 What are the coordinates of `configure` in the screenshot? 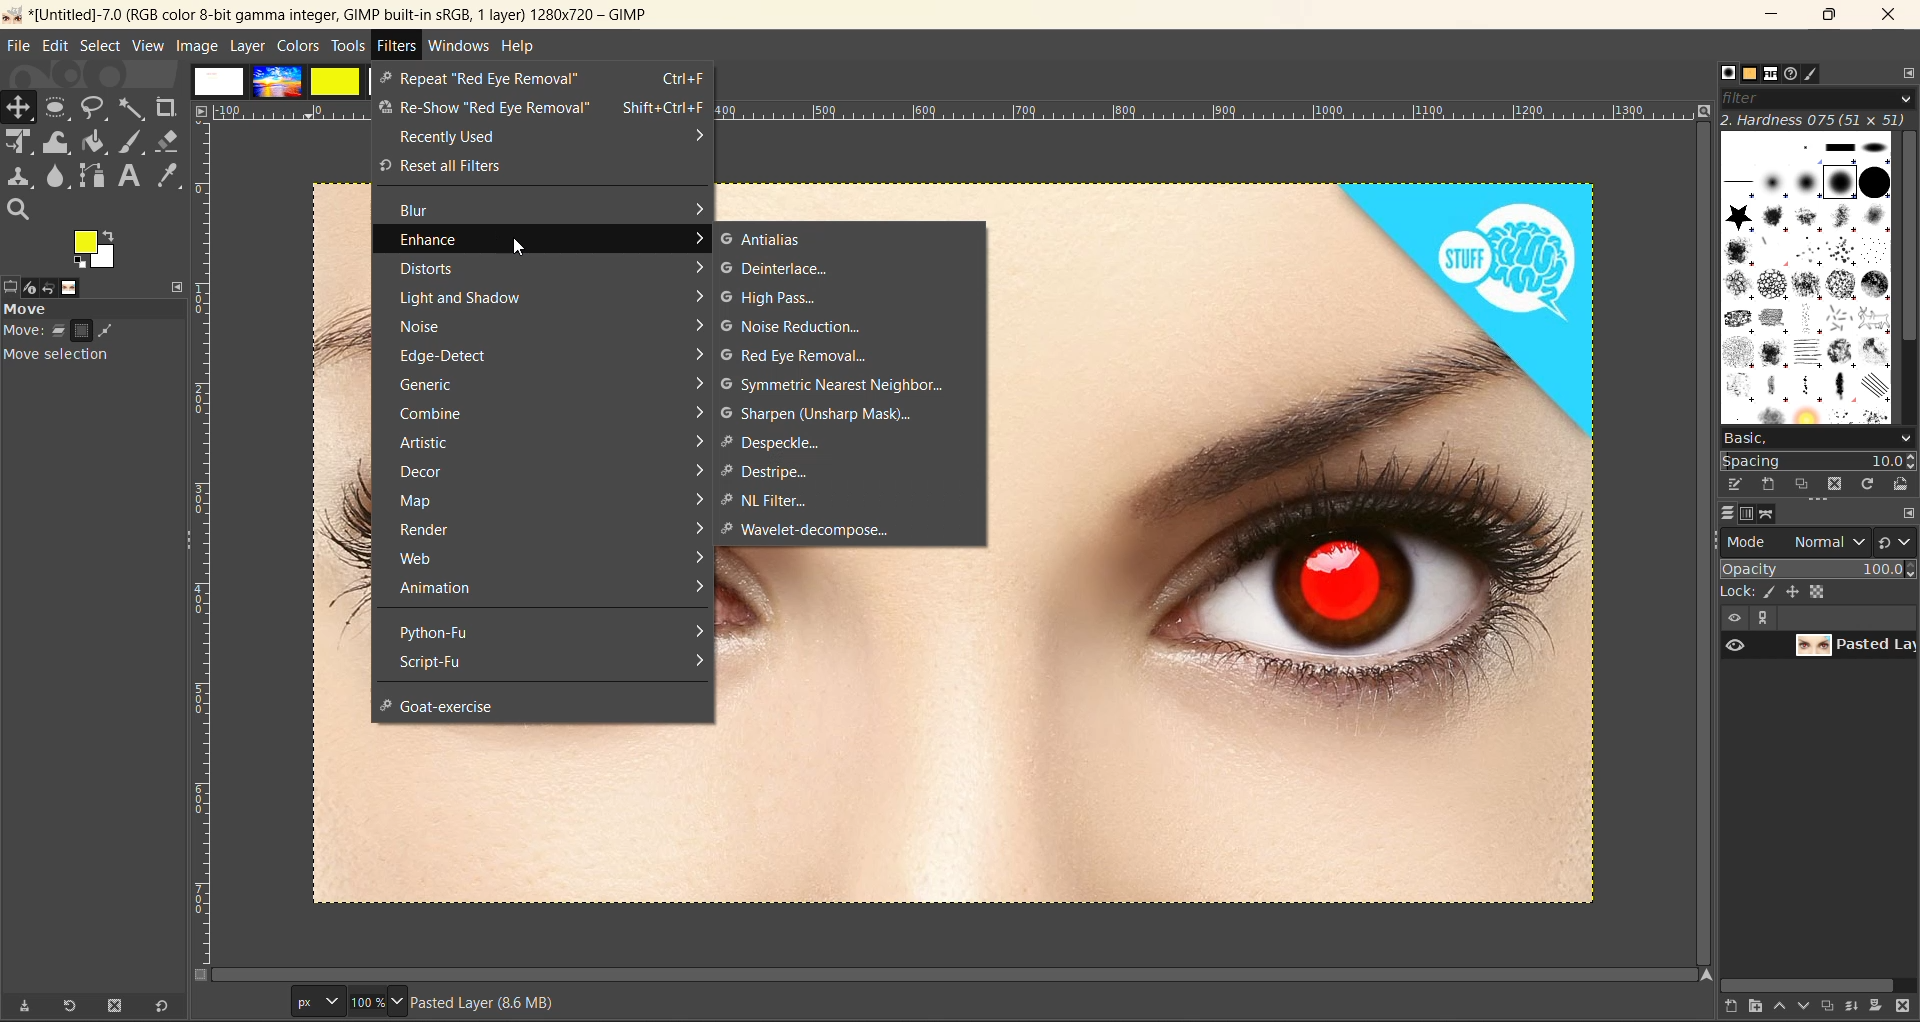 It's located at (1907, 513).